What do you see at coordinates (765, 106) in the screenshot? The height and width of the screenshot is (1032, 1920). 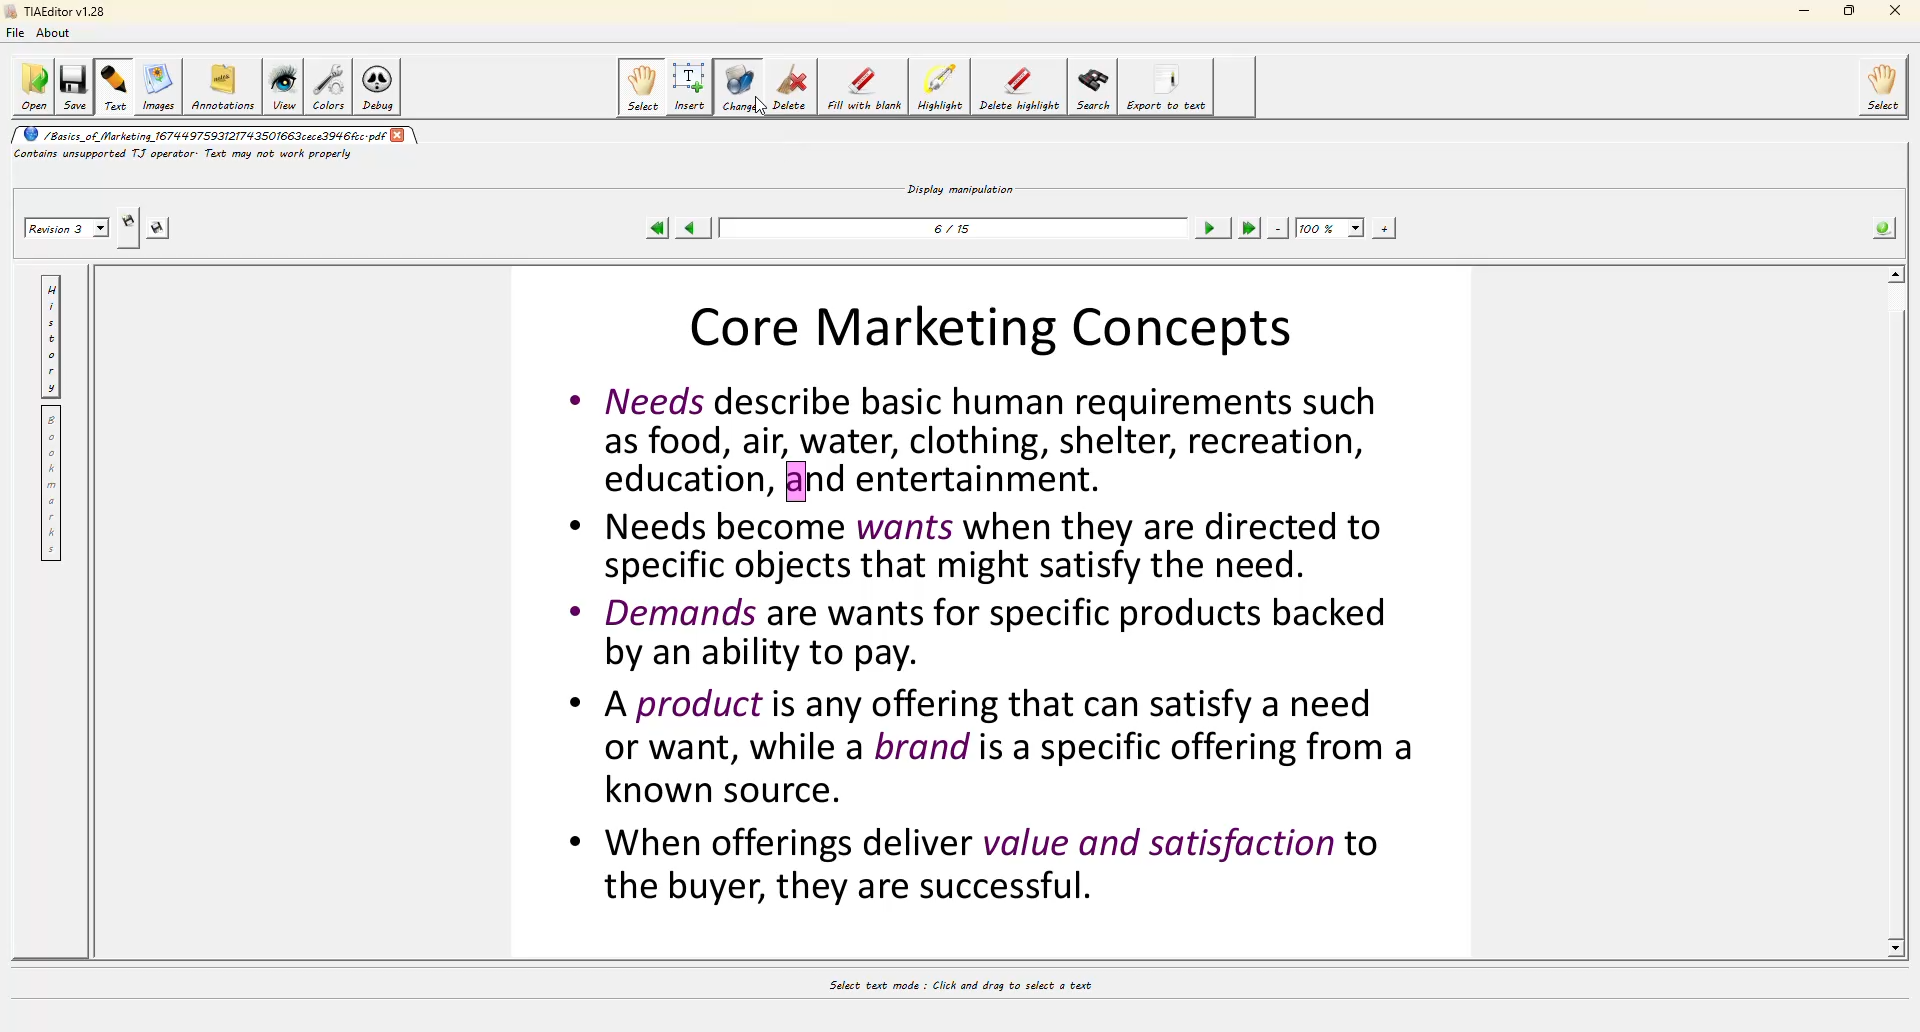 I see `cursor` at bounding box center [765, 106].